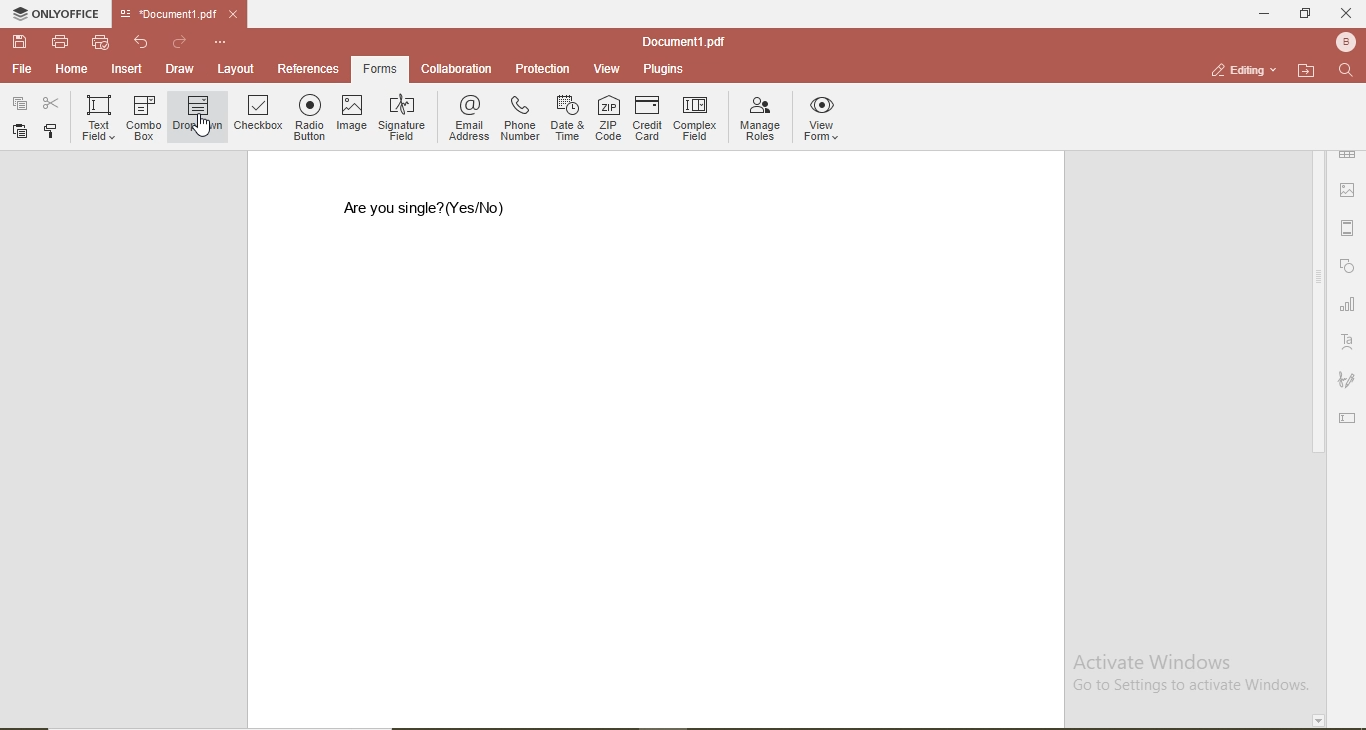 Image resolution: width=1366 pixels, height=730 pixels. I want to click on open file location, so click(1307, 71).